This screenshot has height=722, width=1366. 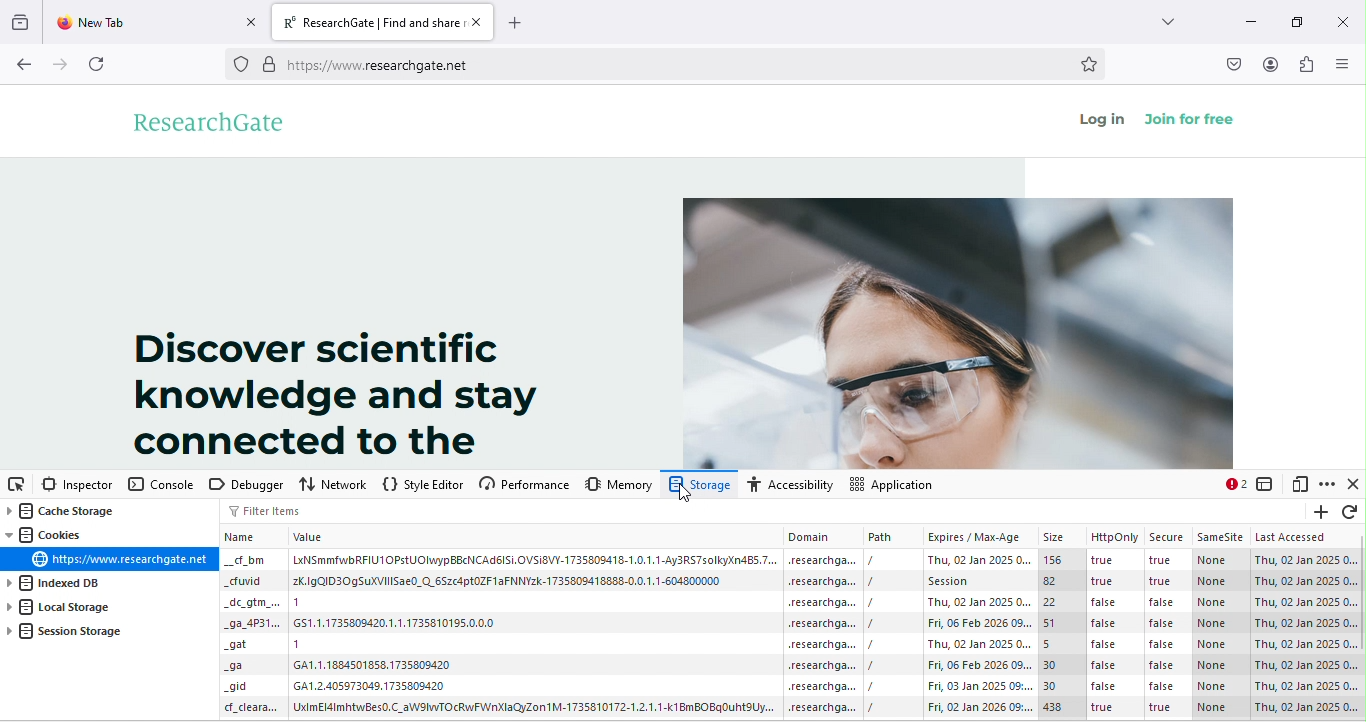 What do you see at coordinates (822, 709) in the screenshot?
I see `domain` at bounding box center [822, 709].